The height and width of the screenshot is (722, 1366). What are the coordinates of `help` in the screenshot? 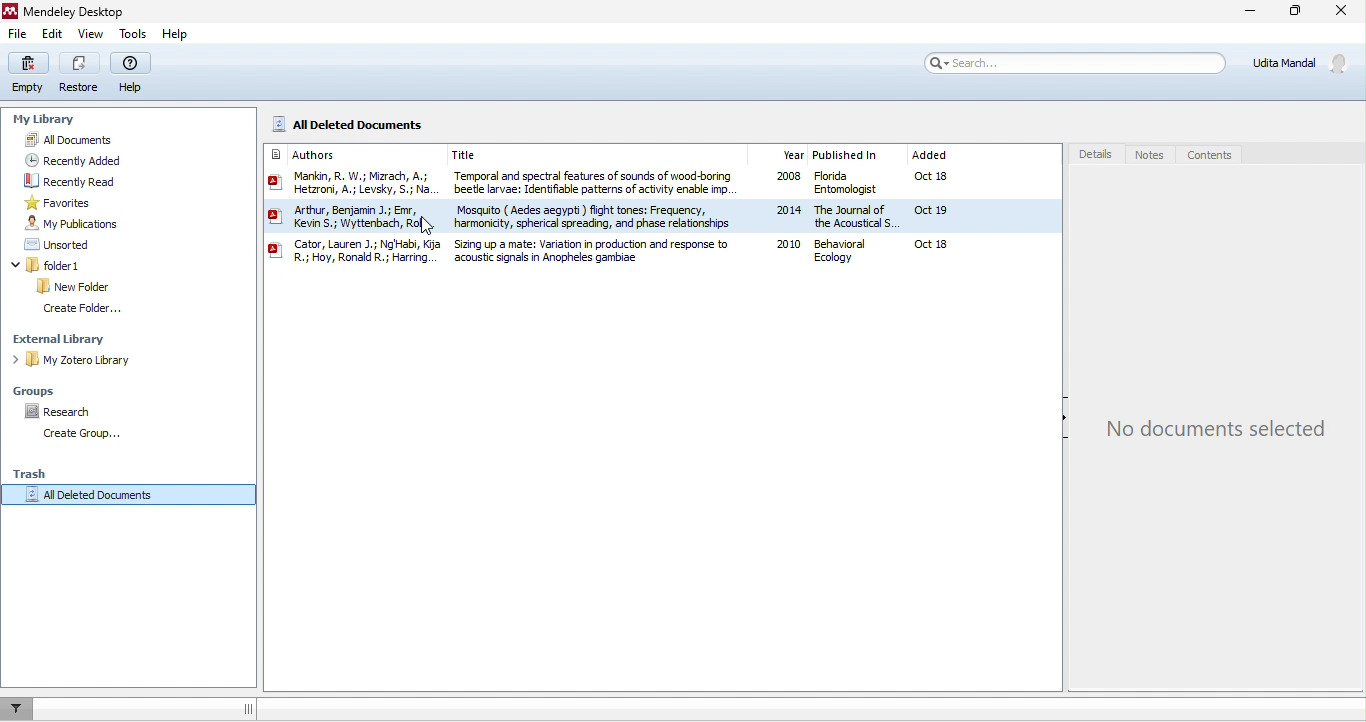 It's located at (133, 74).